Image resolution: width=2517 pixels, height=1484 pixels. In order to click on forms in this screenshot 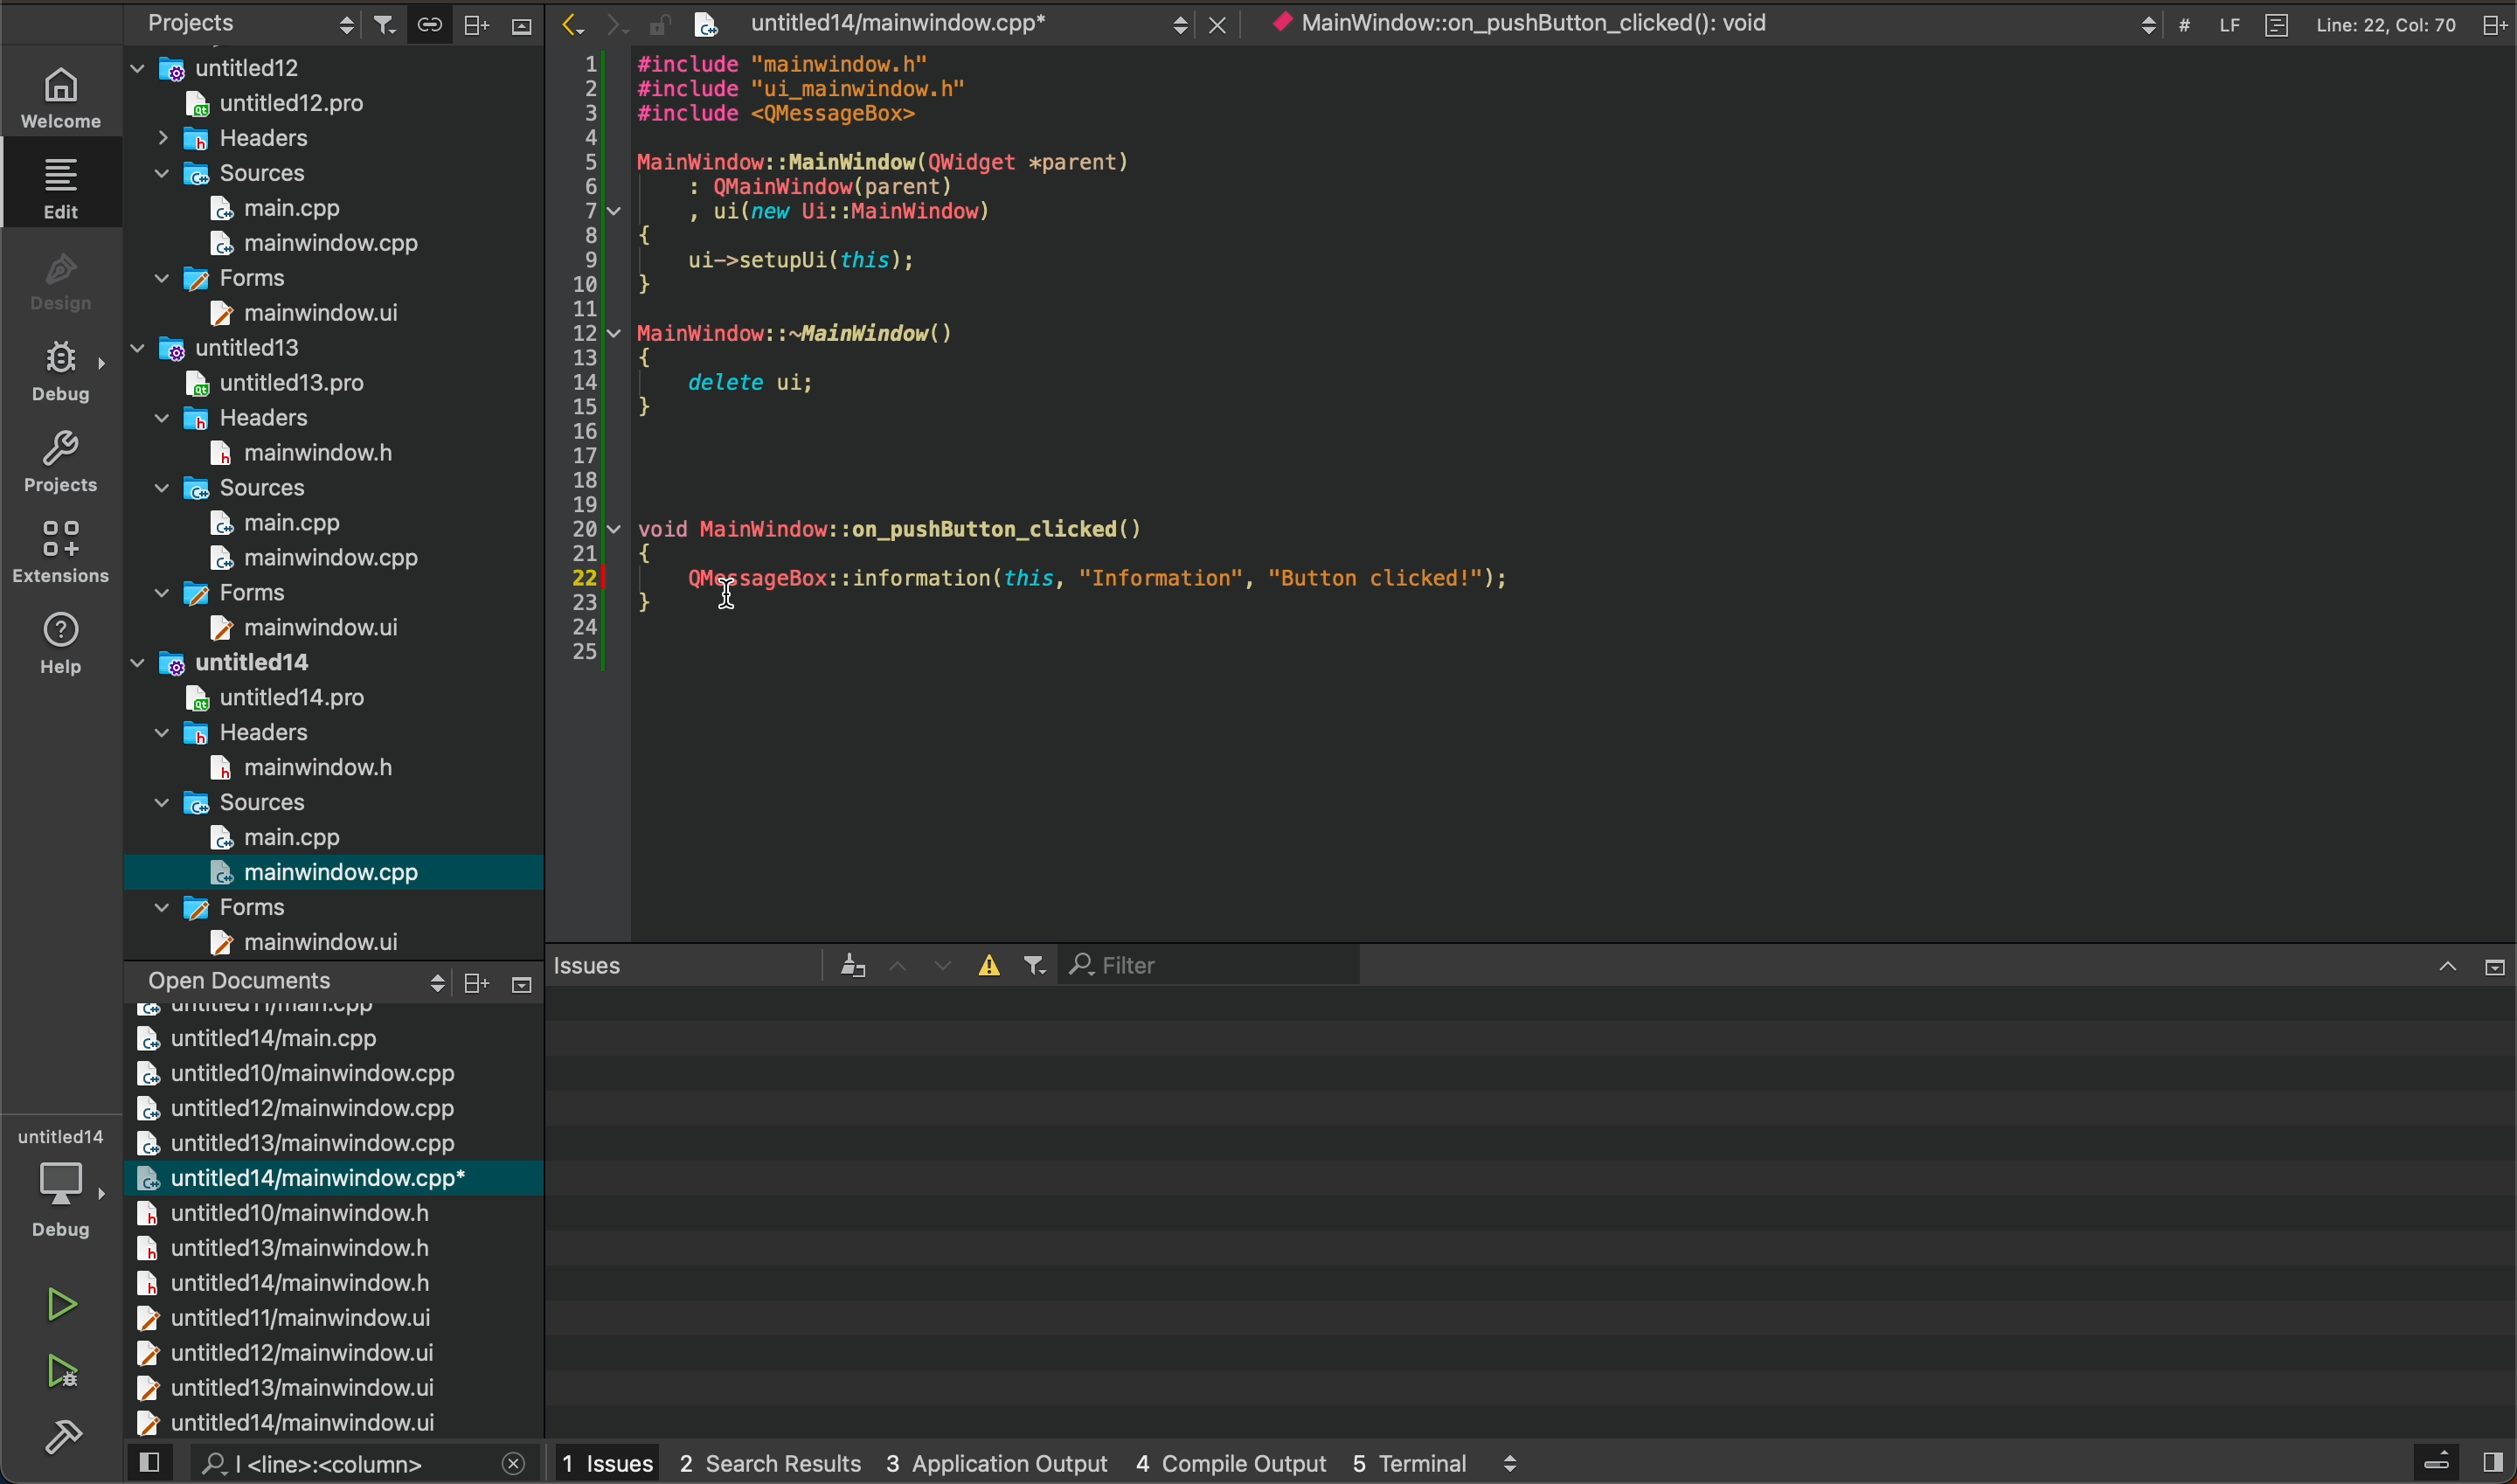, I will do `click(229, 281)`.